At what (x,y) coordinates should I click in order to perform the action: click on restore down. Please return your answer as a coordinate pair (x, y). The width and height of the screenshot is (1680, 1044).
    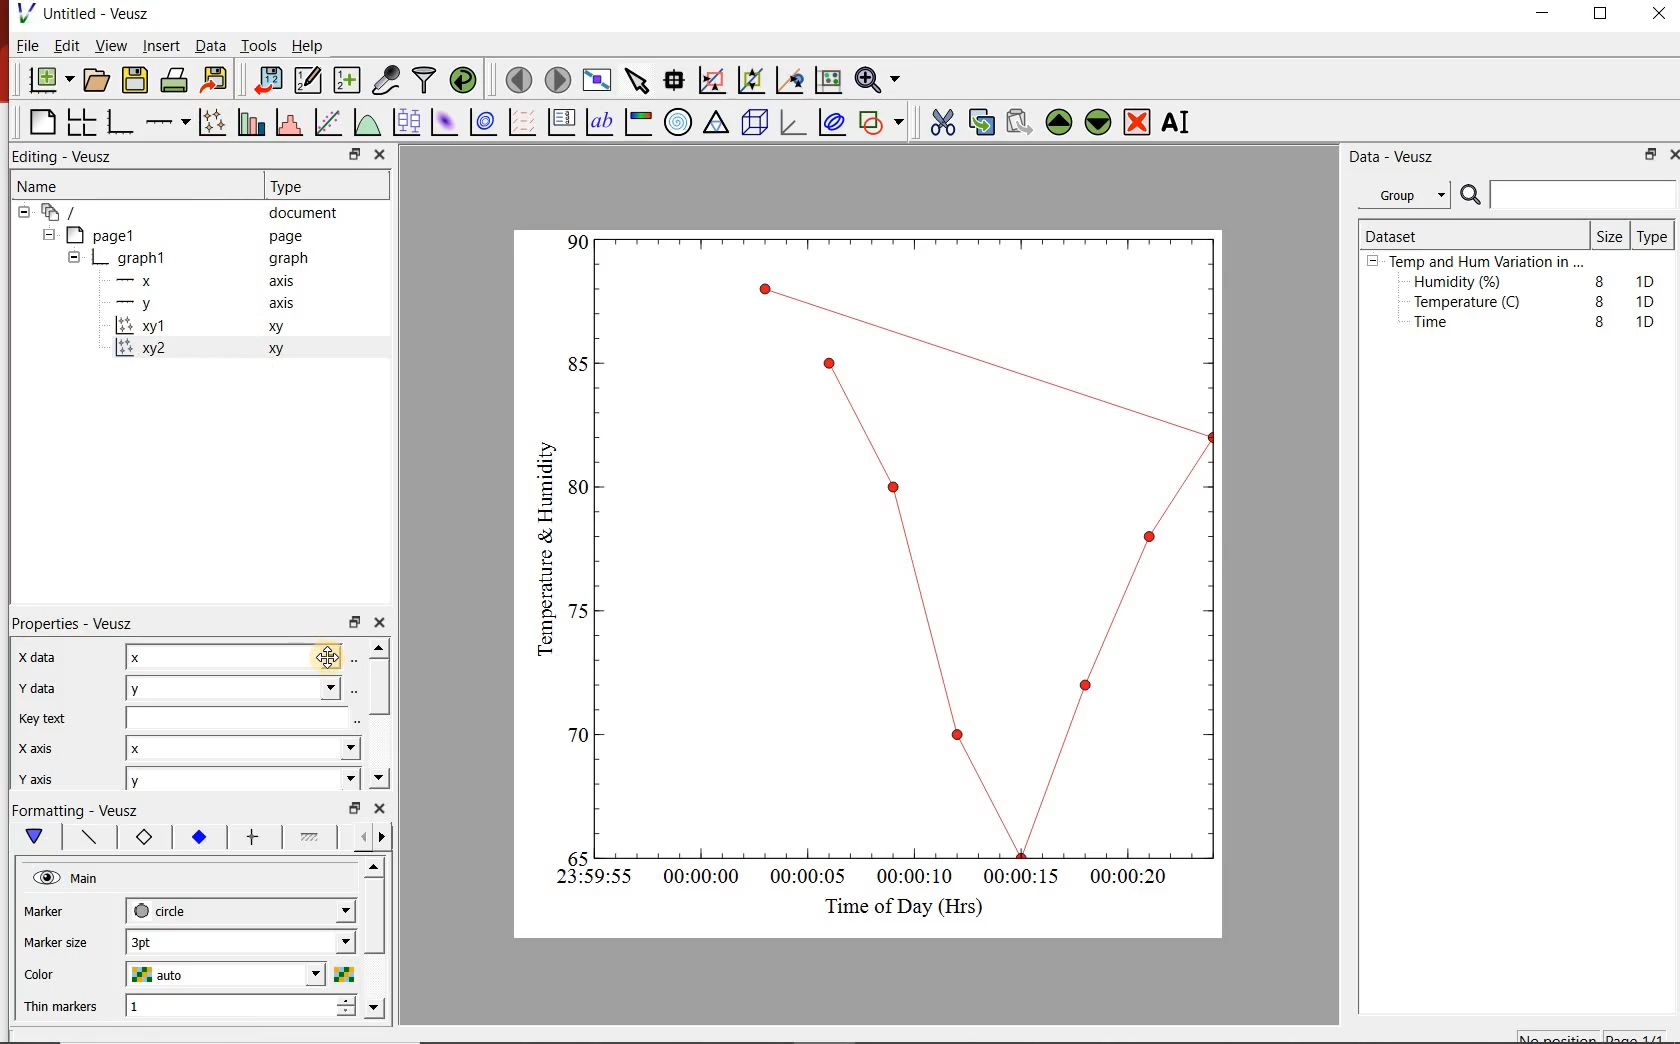
    Looking at the image, I should click on (1646, 157).